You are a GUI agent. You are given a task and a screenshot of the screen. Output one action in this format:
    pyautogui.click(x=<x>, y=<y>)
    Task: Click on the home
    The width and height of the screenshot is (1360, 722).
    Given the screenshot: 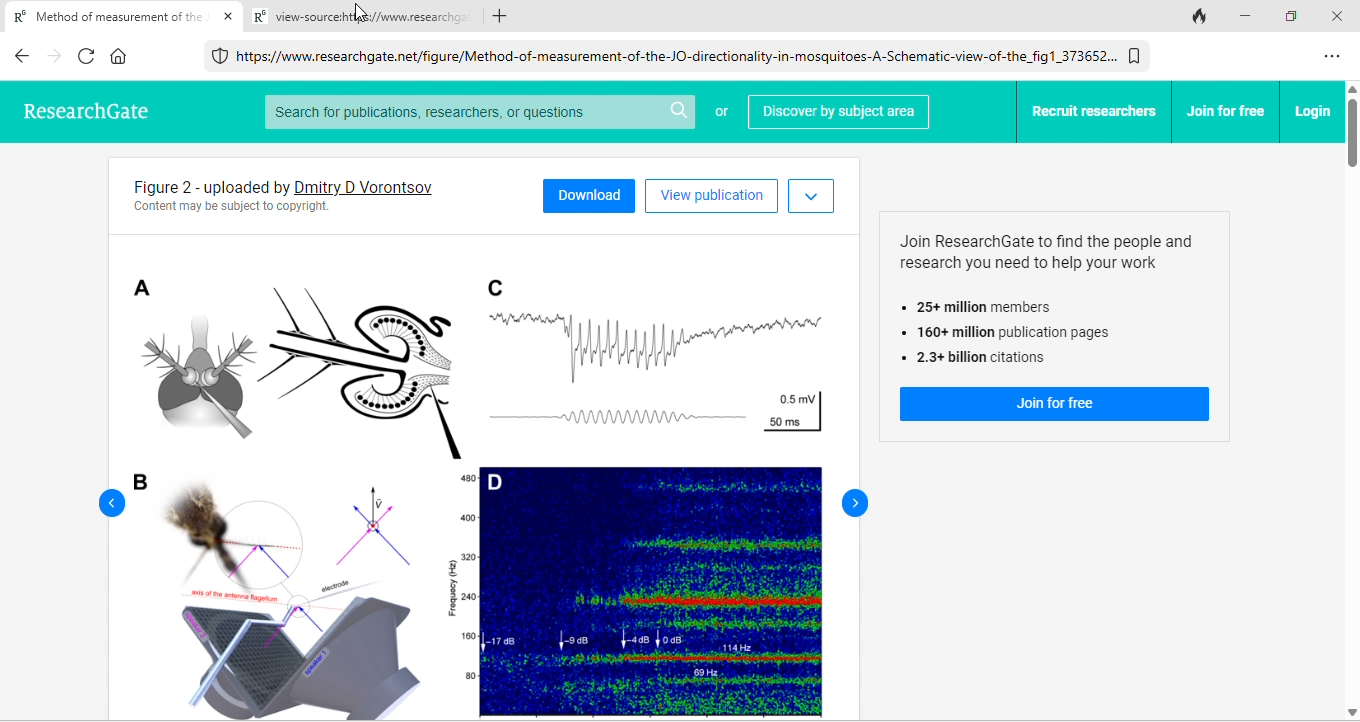 What is the action you would take?
    pyautogui.click(x=122, y=57)
    